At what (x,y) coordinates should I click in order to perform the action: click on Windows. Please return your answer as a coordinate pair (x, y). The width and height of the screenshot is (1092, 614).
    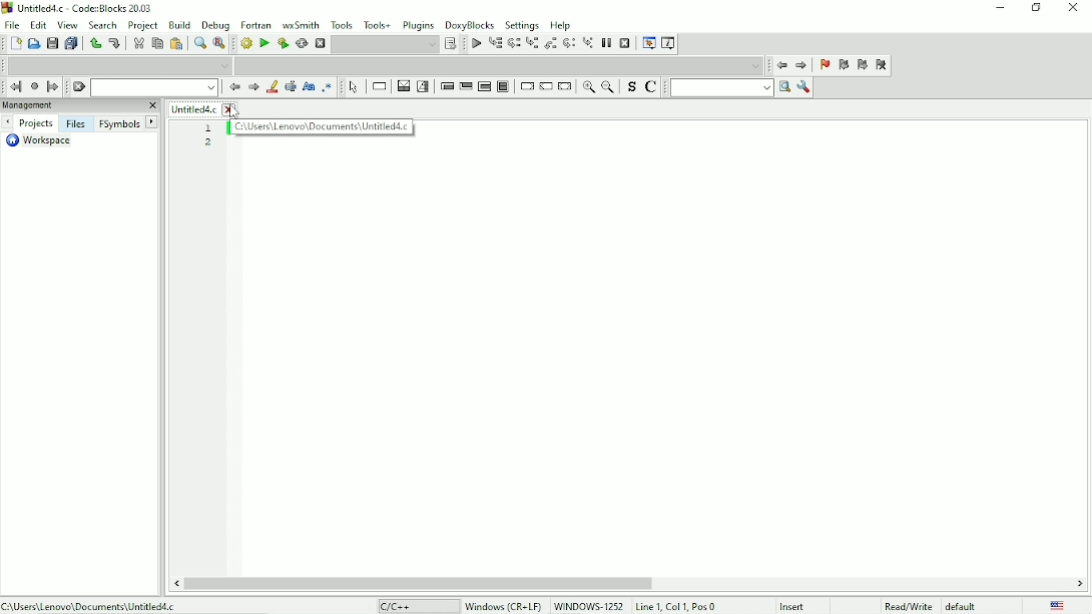
    Looking at the image, I should click on (544, 605).